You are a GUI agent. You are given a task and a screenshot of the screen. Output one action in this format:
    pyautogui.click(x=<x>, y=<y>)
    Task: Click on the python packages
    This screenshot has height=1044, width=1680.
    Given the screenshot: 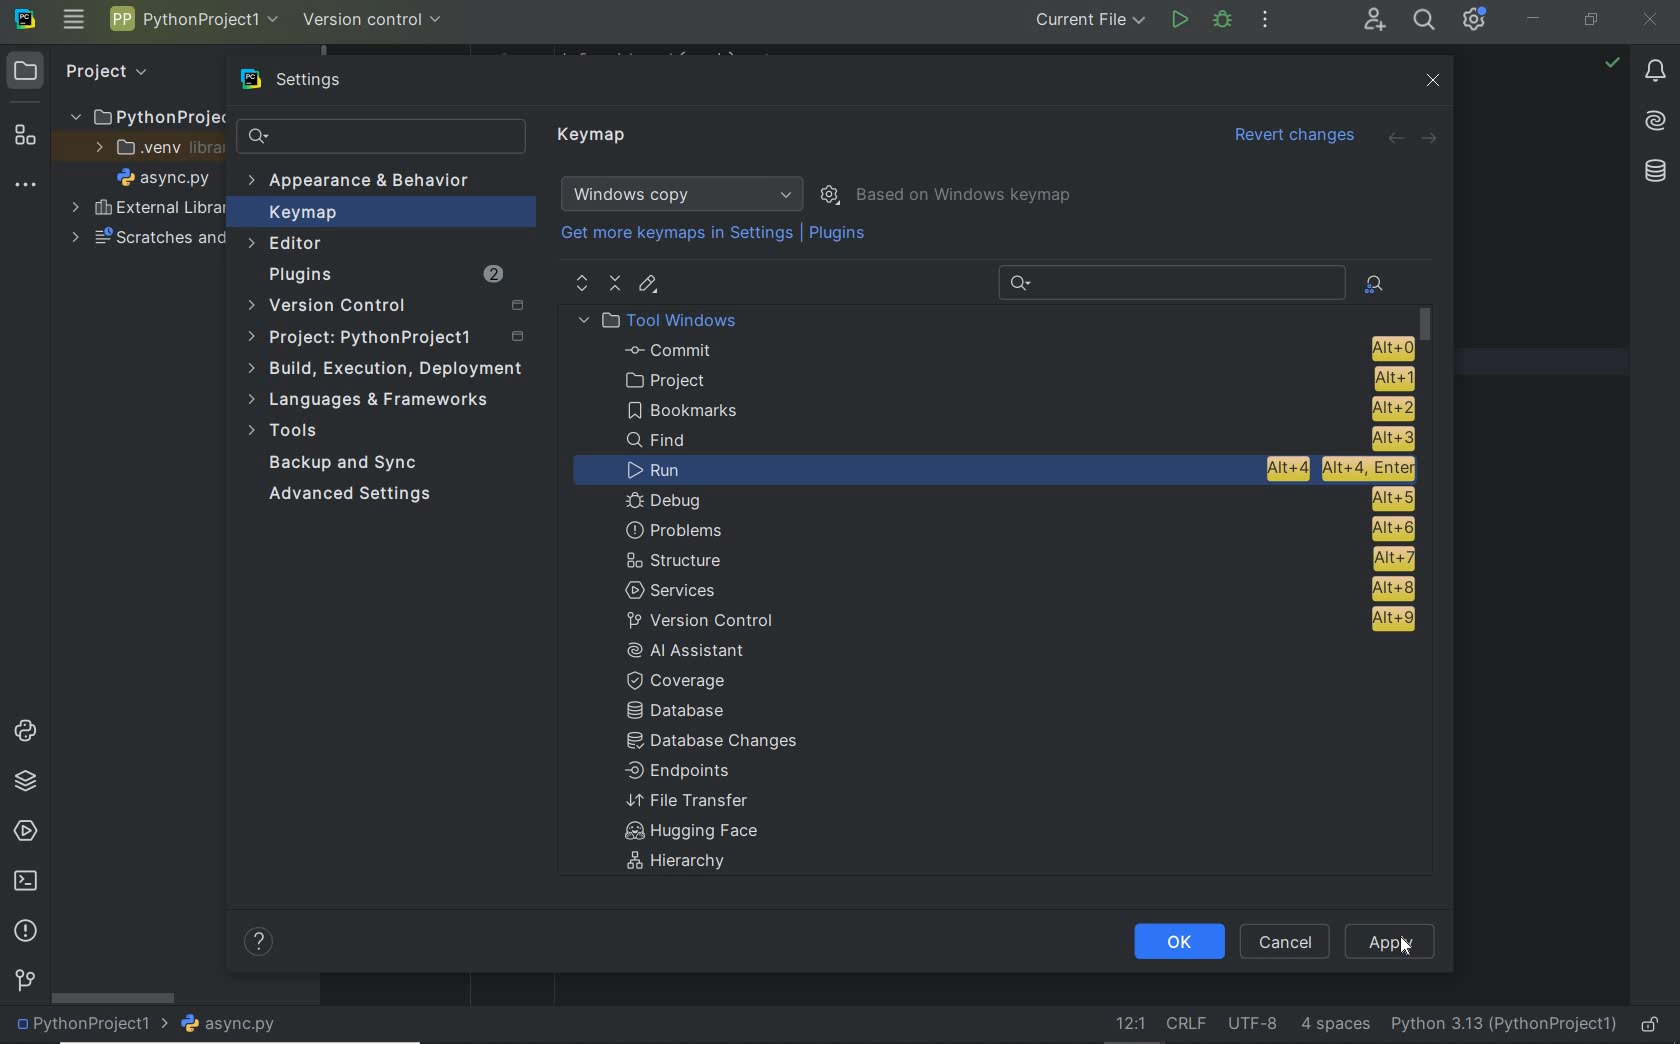 What is the action you would take?
    pyautogui.click(x=24, y=782)
    